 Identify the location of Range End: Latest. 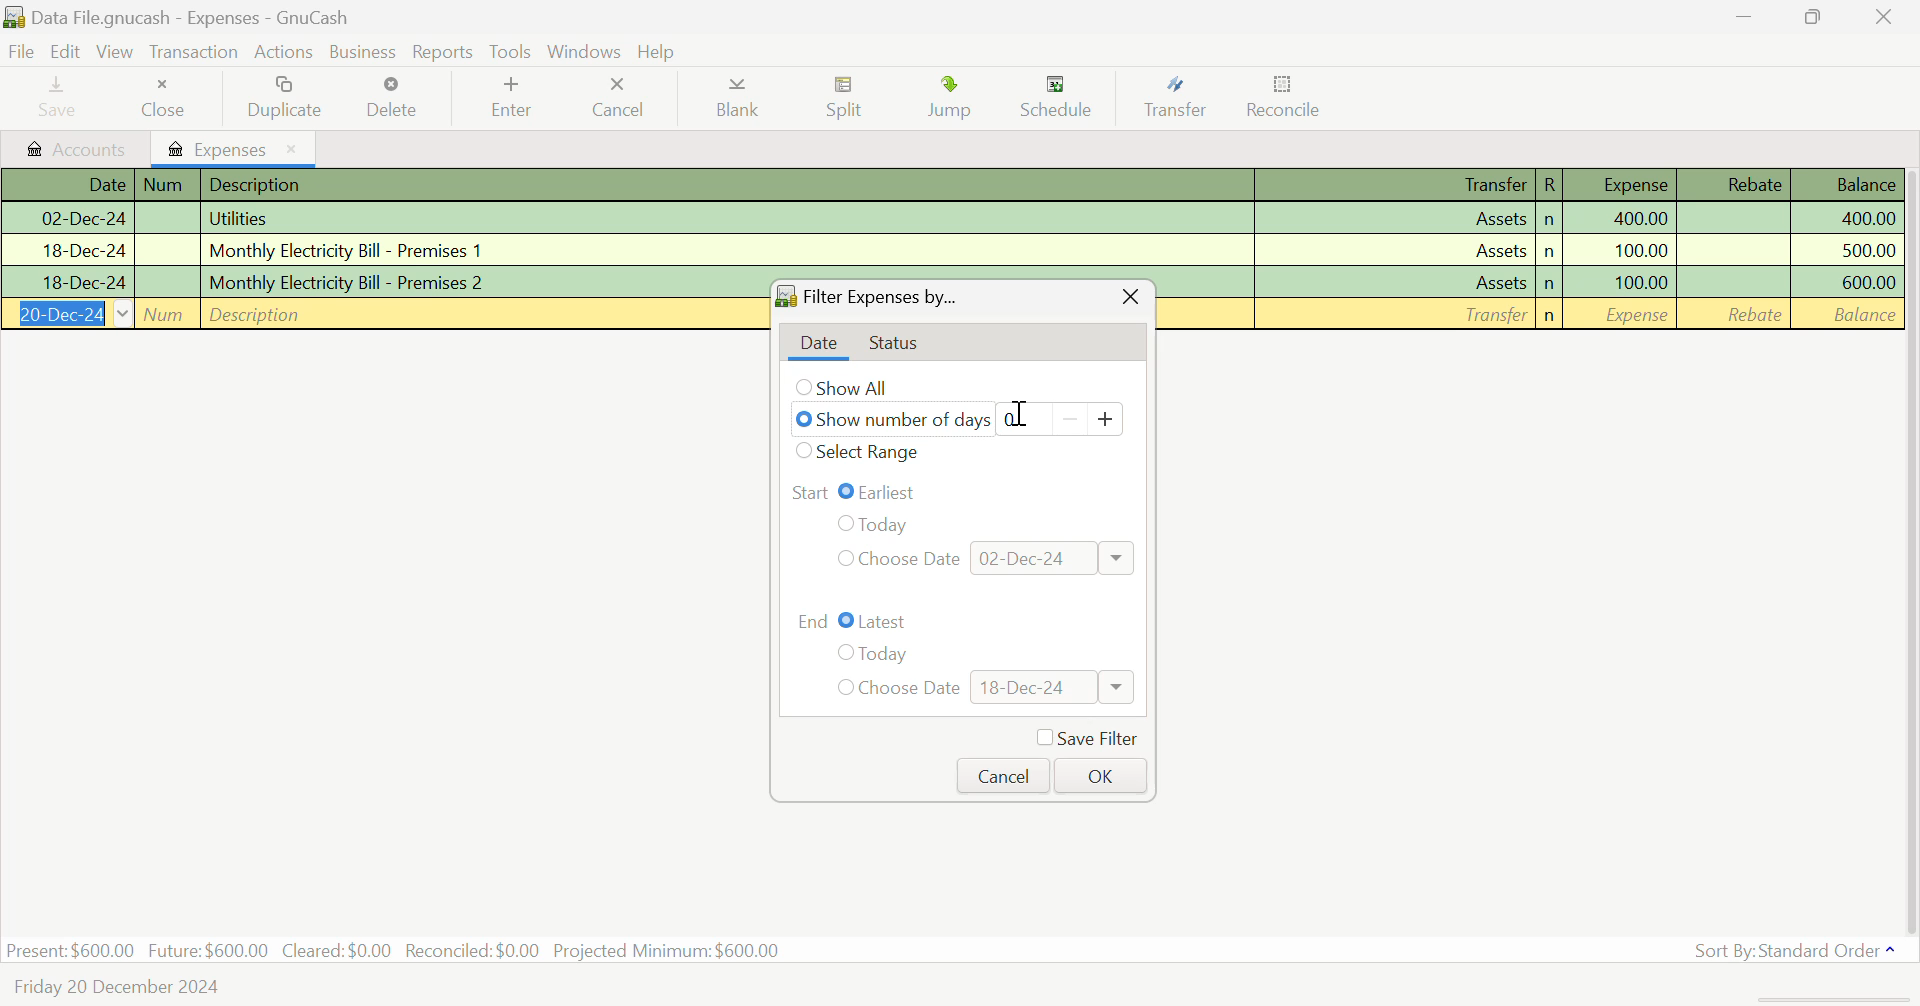
(967, 621).